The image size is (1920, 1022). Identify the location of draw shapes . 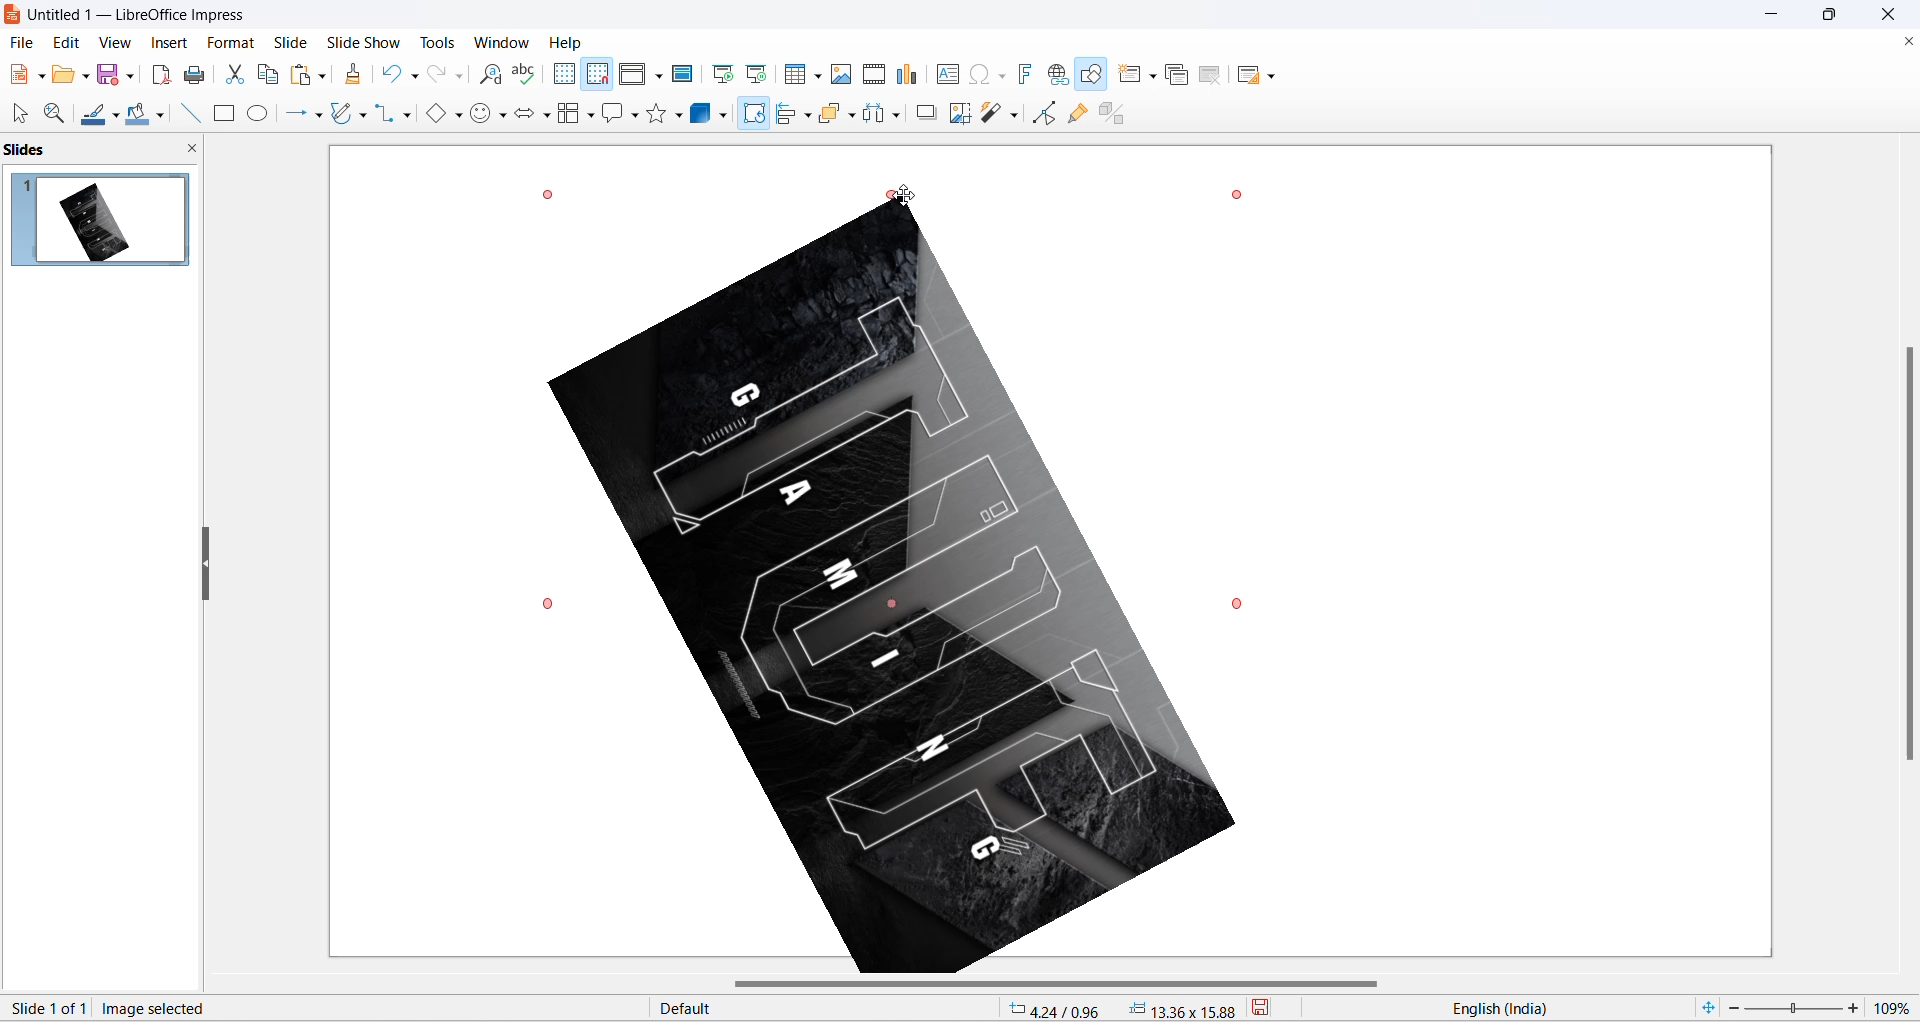
(1093, 75).